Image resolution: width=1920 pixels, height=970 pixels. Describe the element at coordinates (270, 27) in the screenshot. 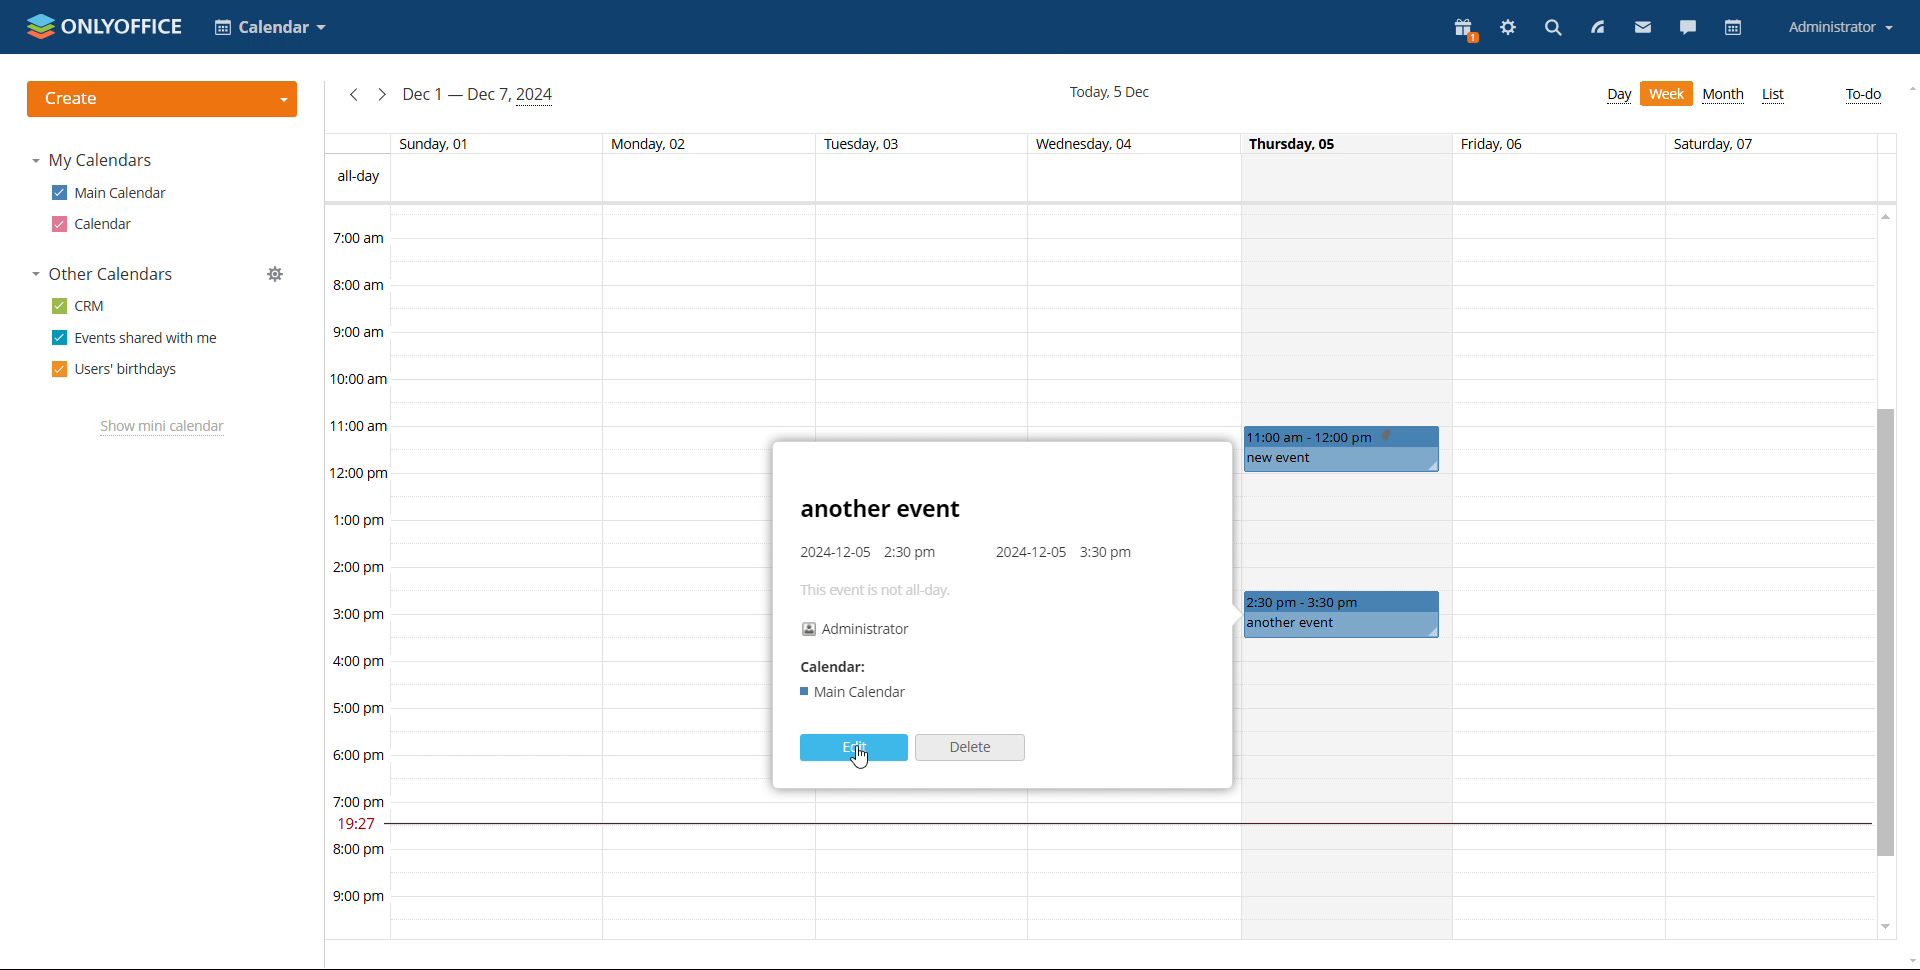

I see `select calendar` at that location.